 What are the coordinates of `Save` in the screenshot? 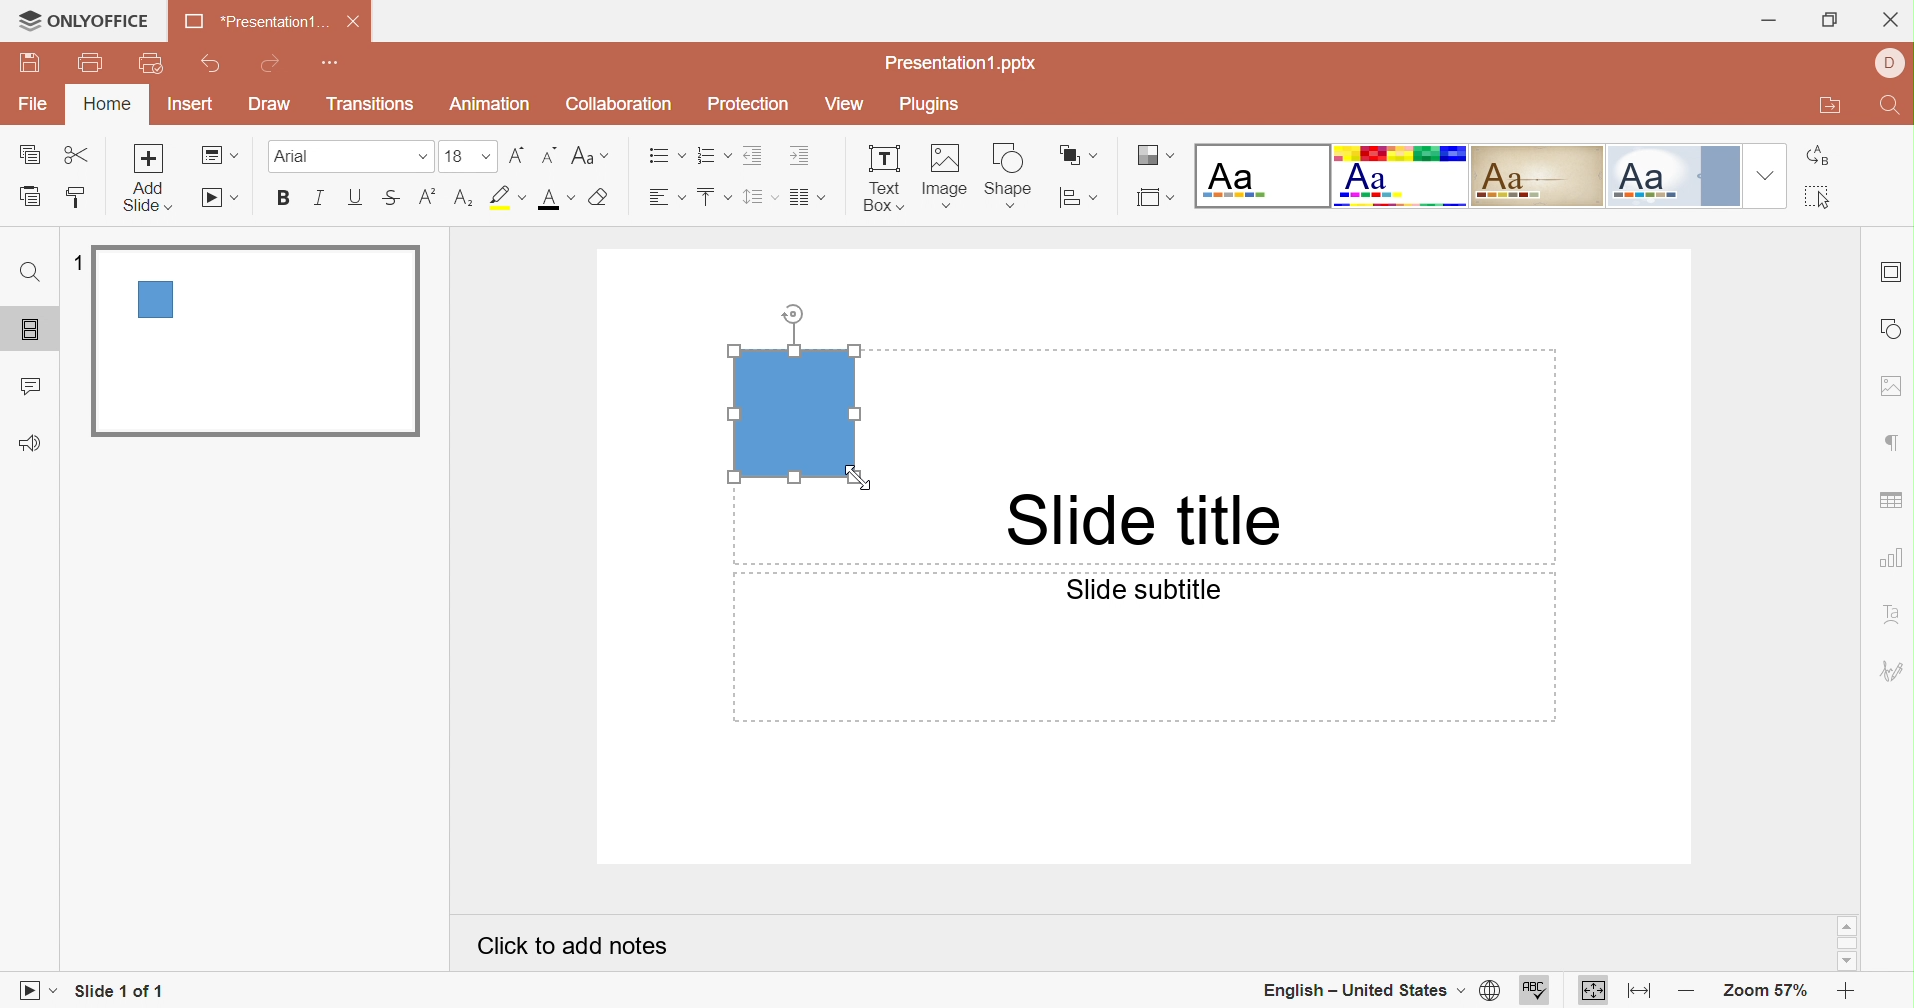 It's located at (30, 63).